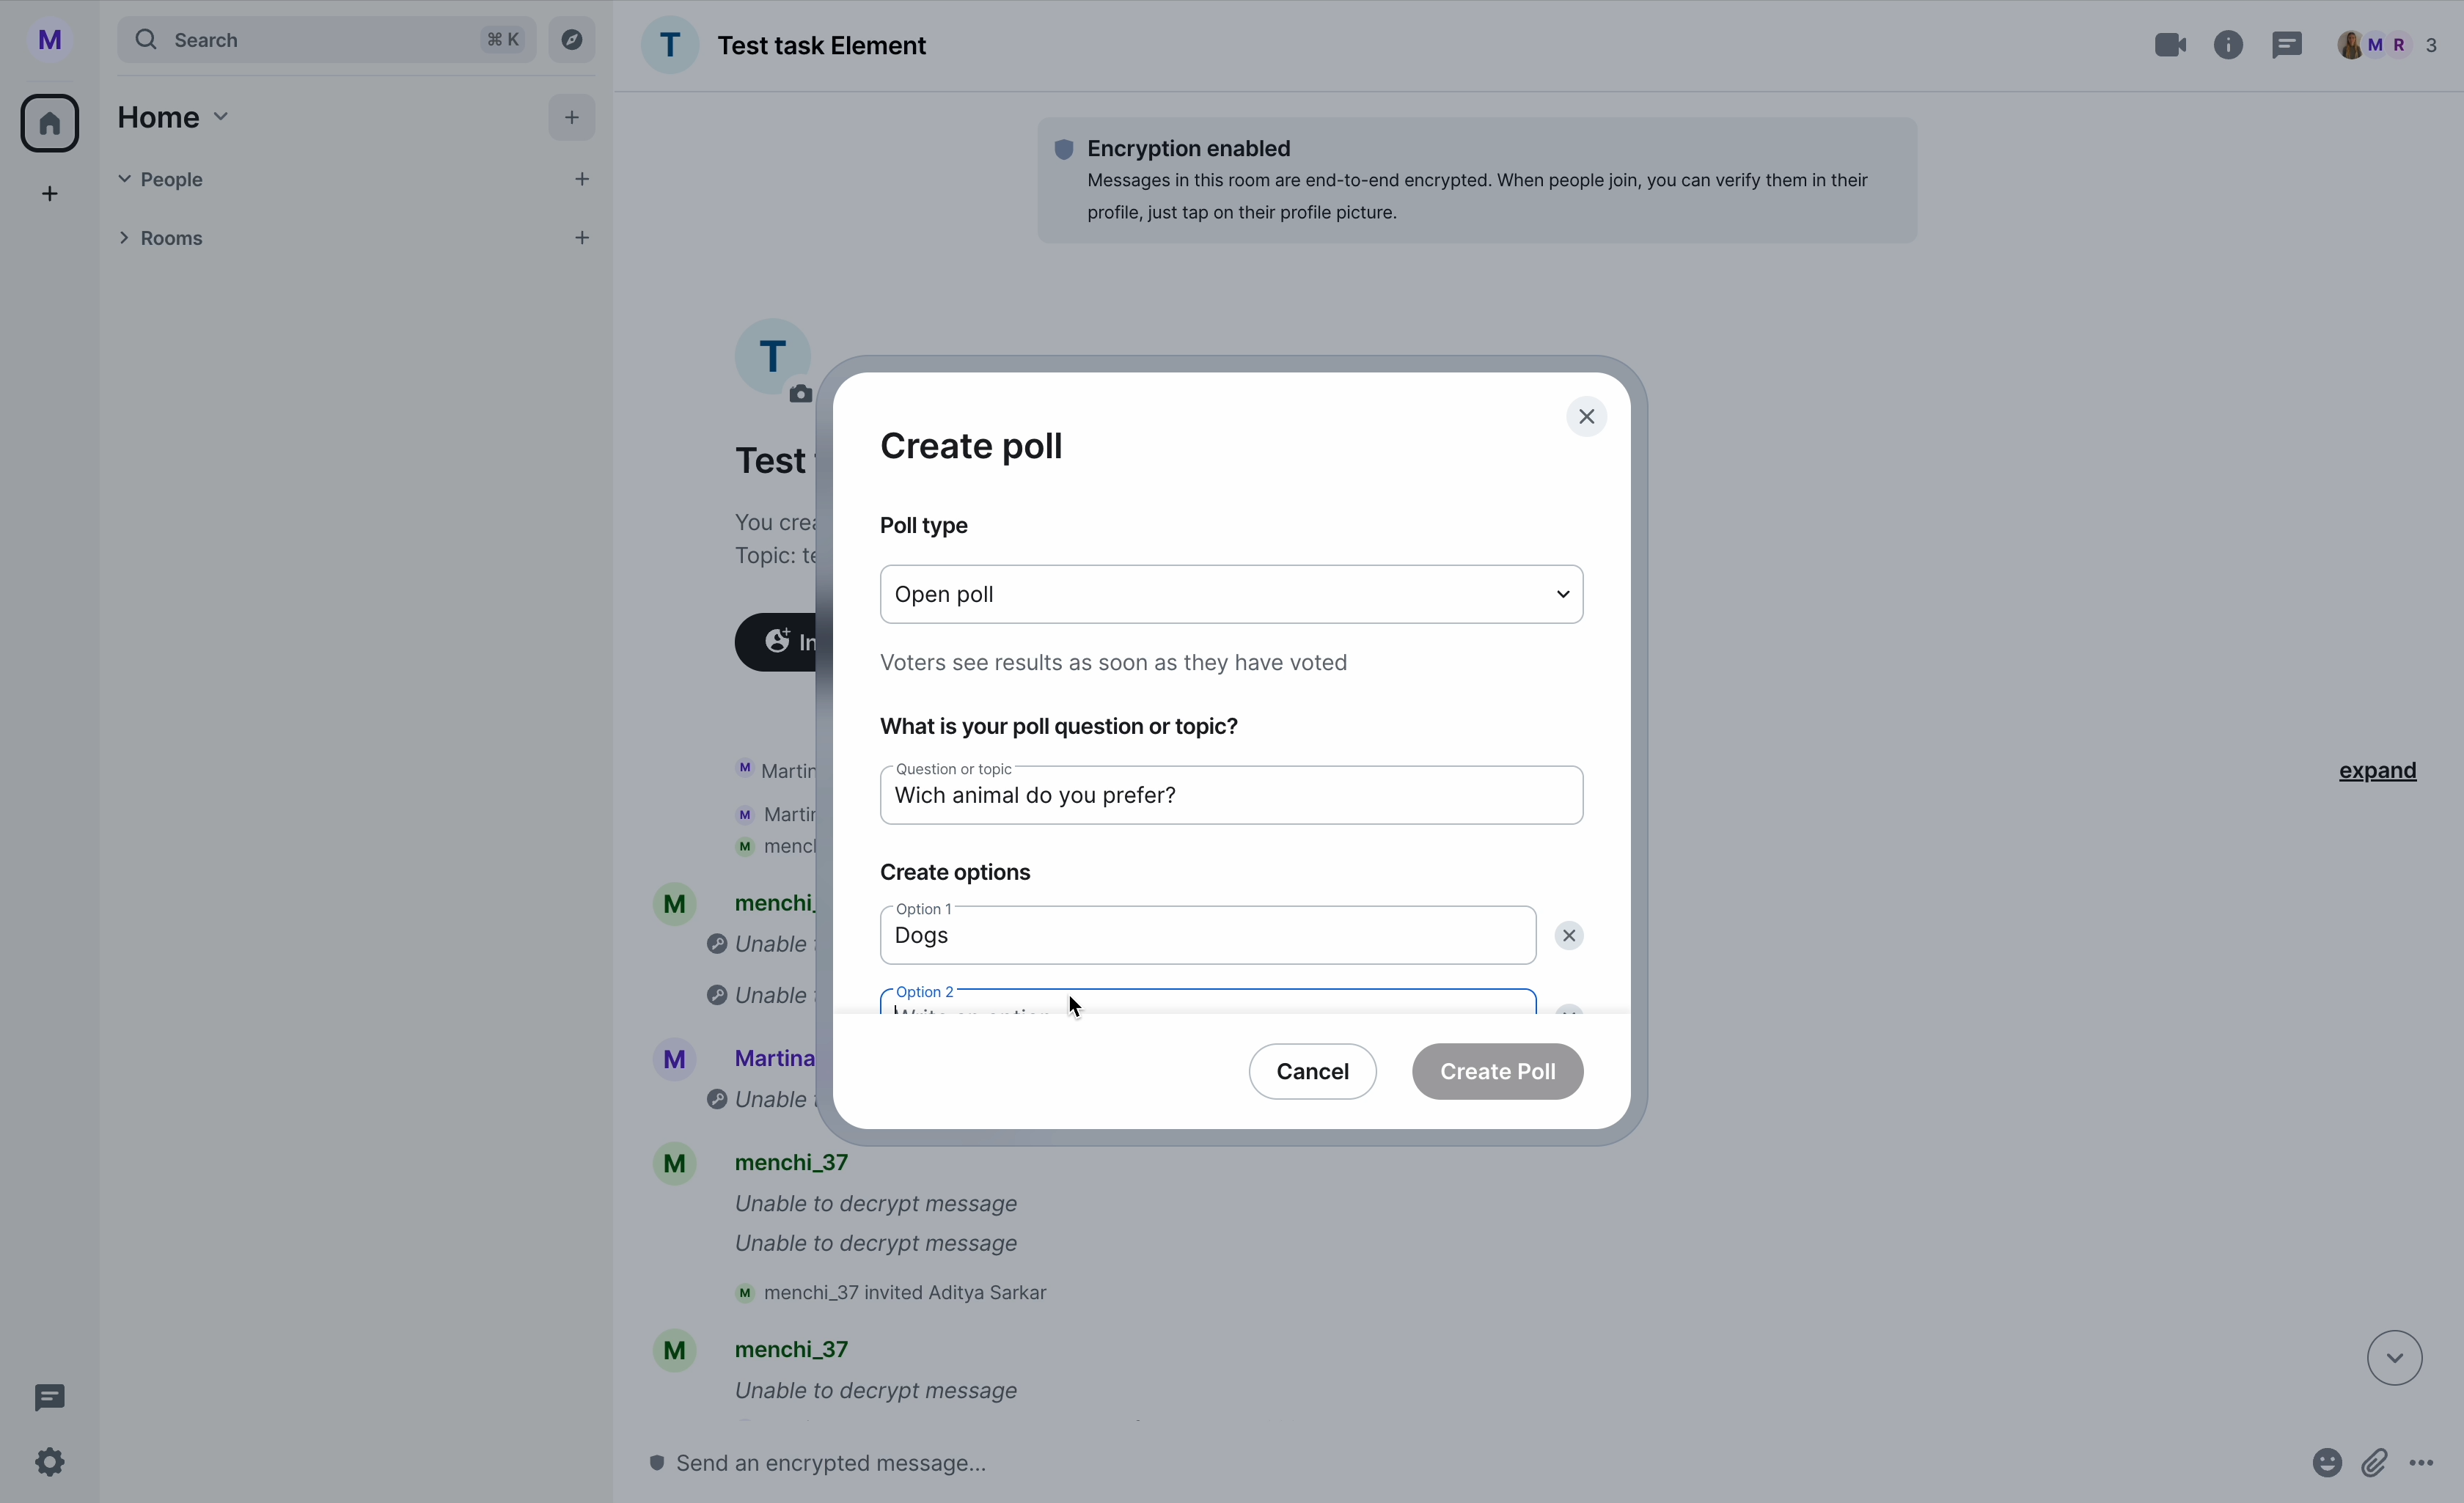  Describe the element at coordinates (785, 45) in the screenshot. I see `Test task Element` at that location.